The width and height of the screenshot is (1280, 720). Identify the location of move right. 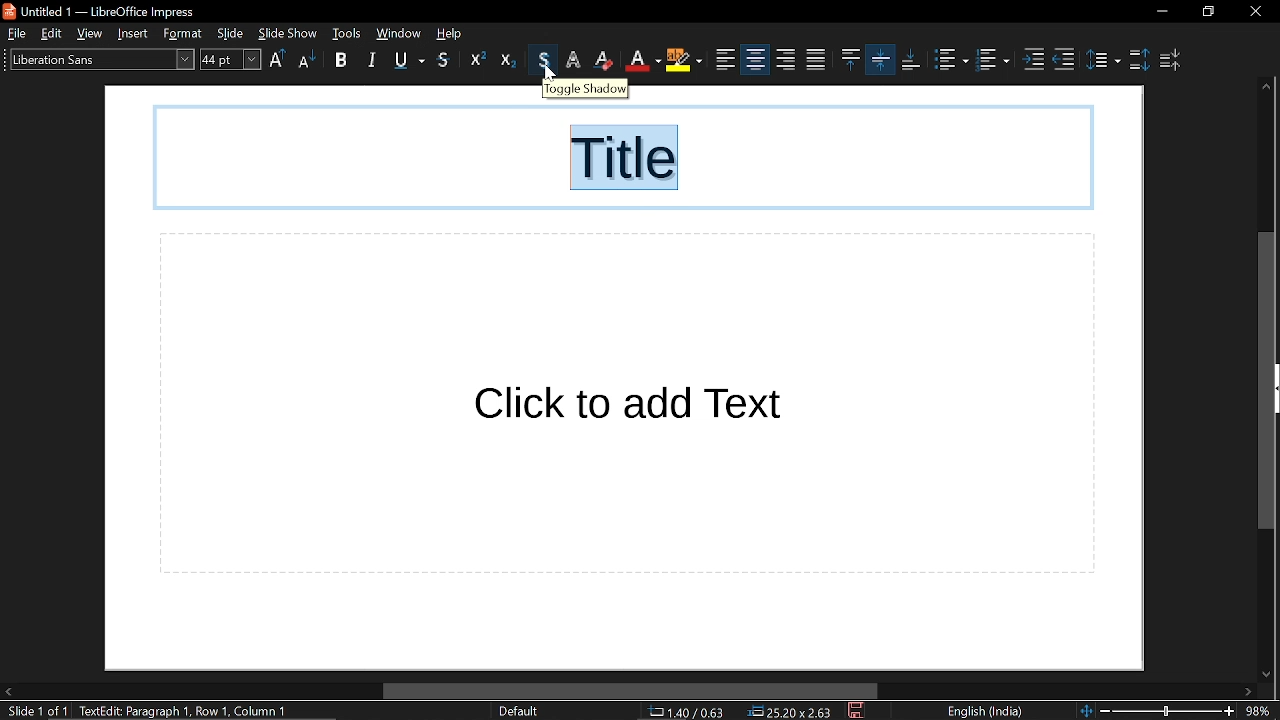
(1247, 692).